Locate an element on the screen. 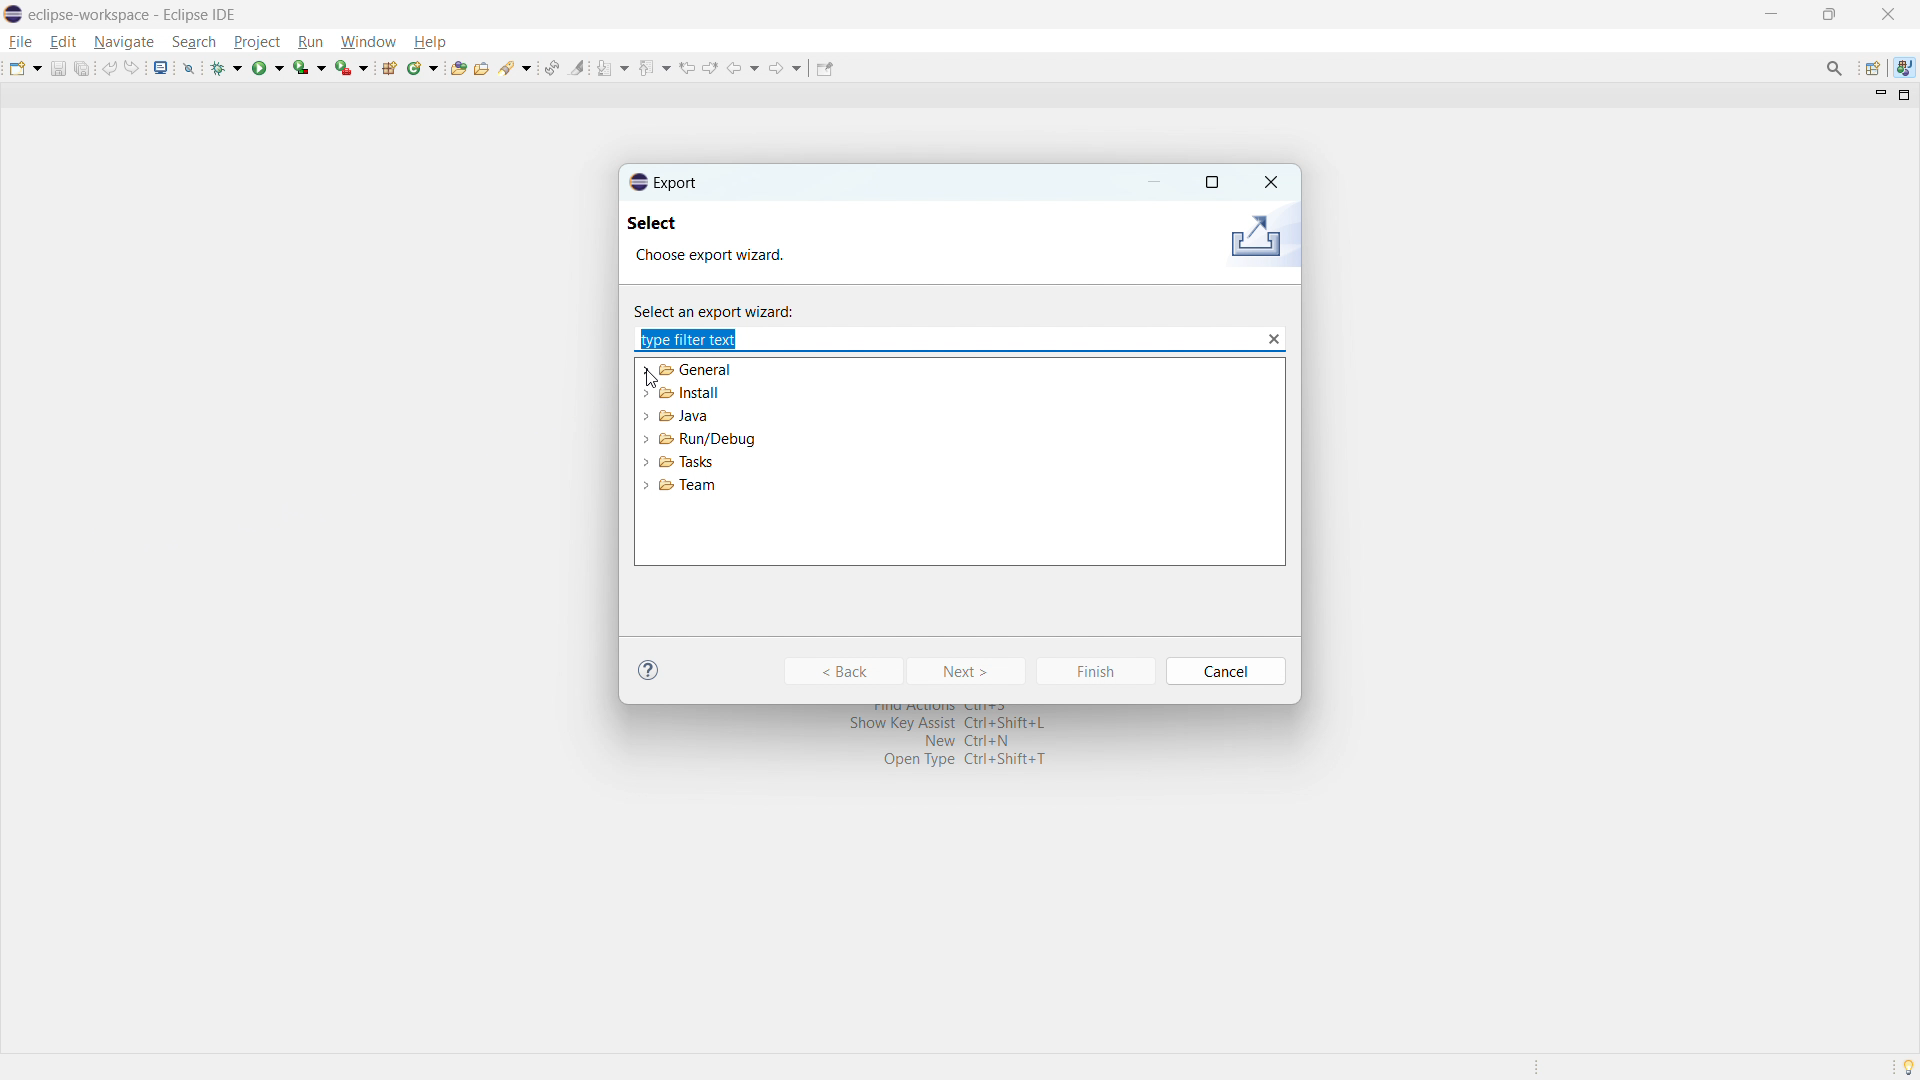 The image size is (1920, 1080). coverage is located at coordinates (309, 67).